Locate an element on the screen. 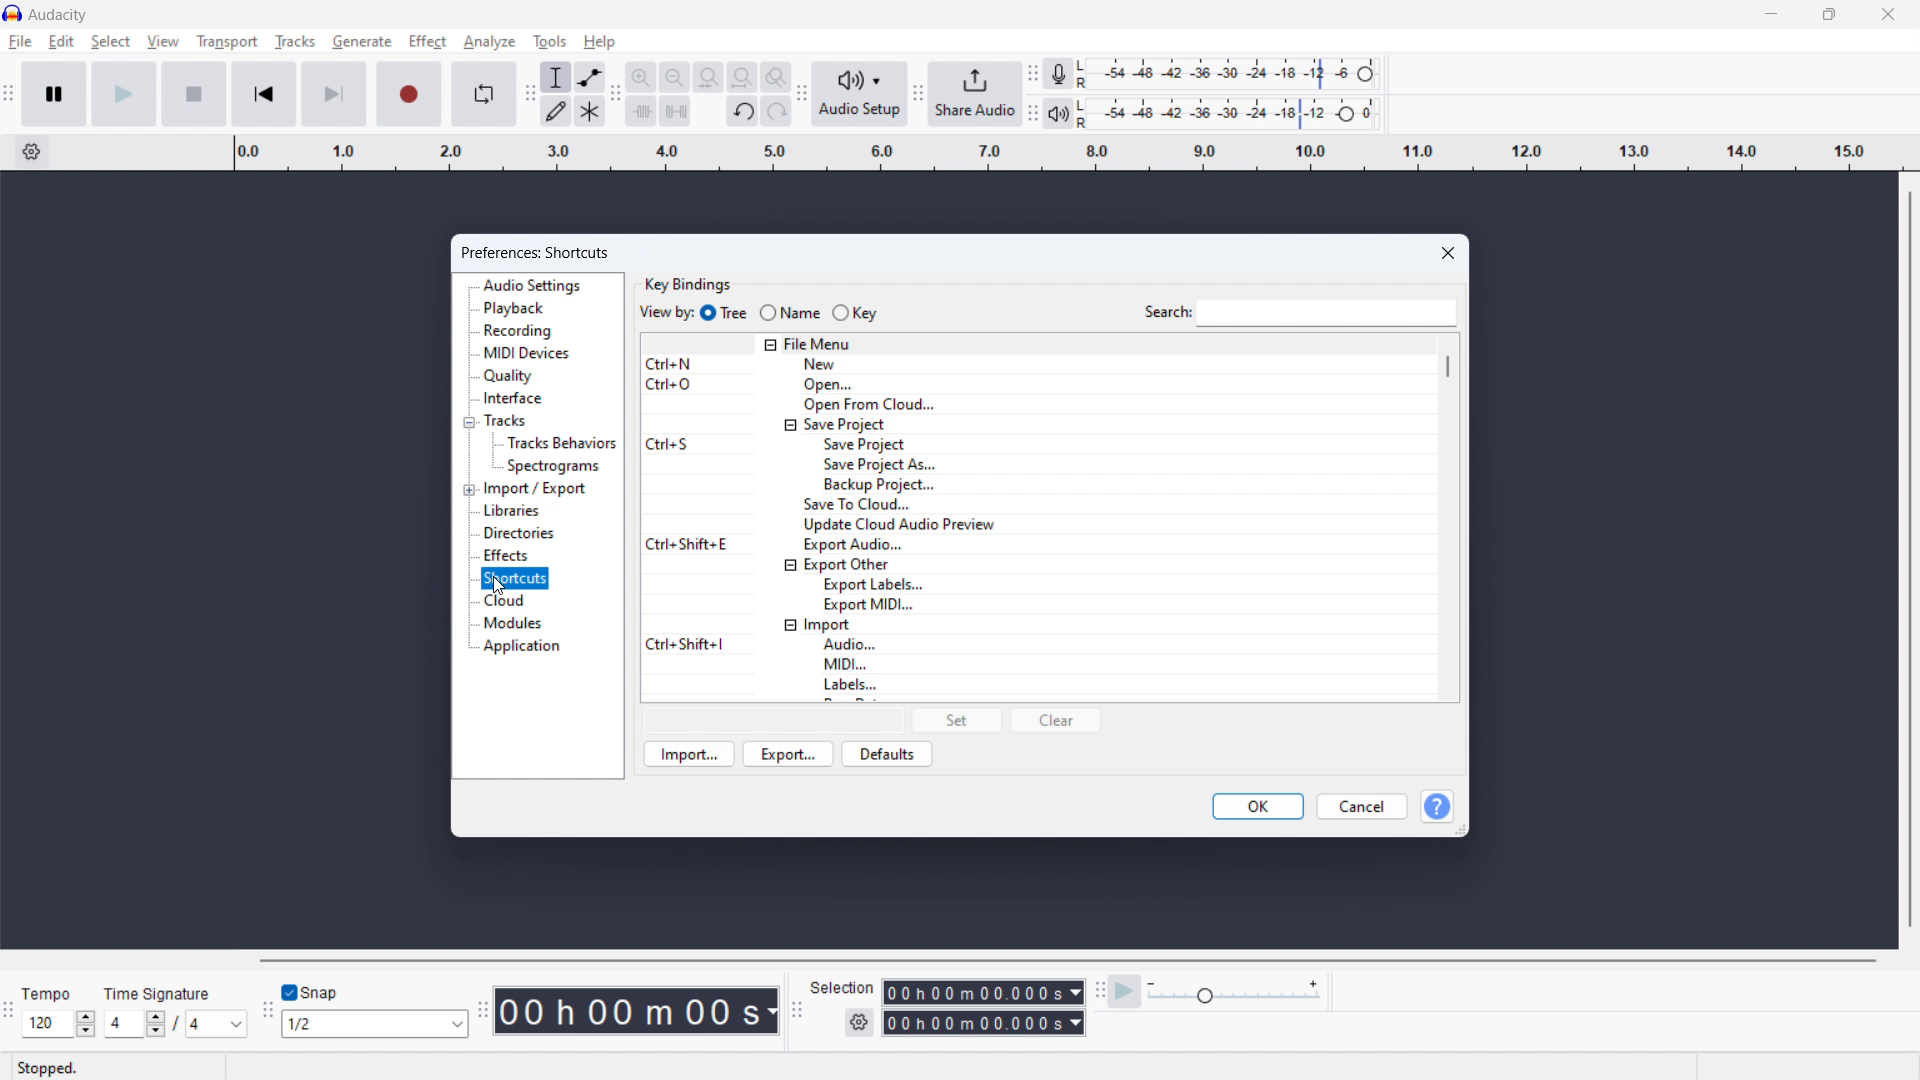 The image size is (1920, 1080). redo is located at coordinates (776, 110).